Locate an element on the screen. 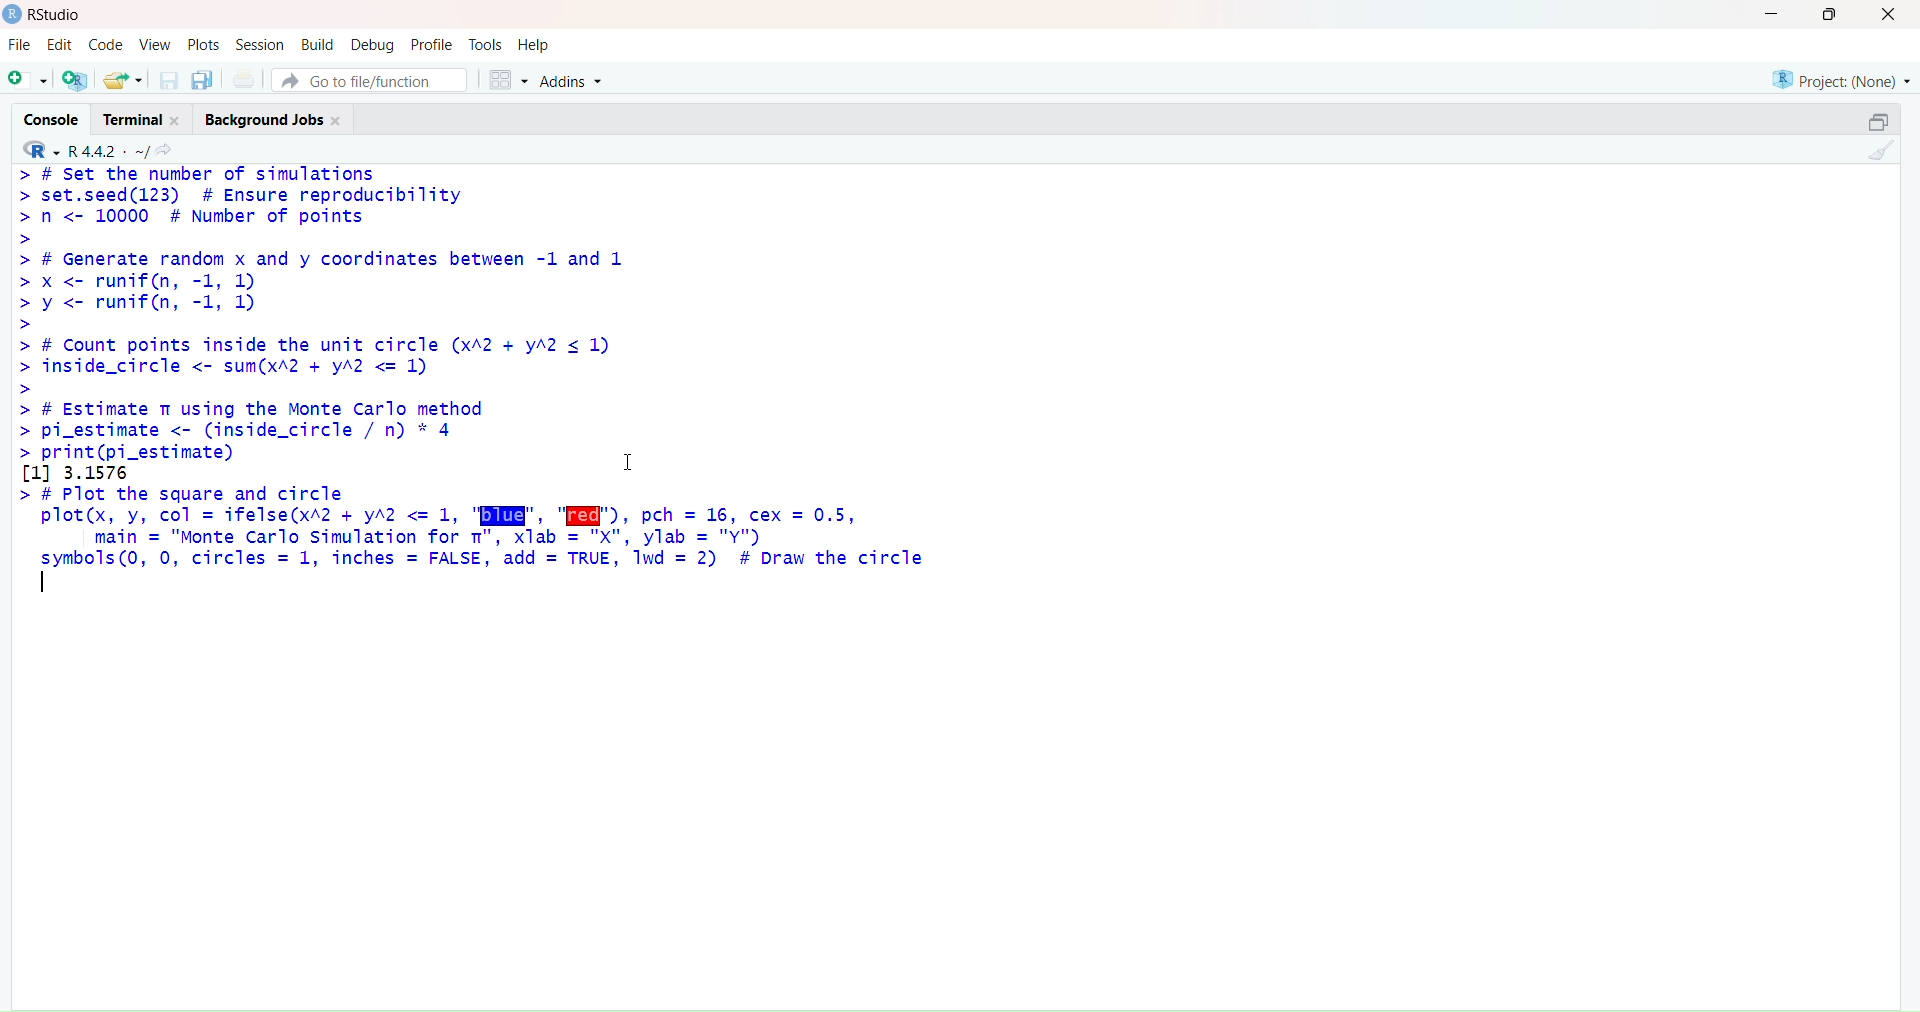  Cursor is located at coordinates (633, 455).